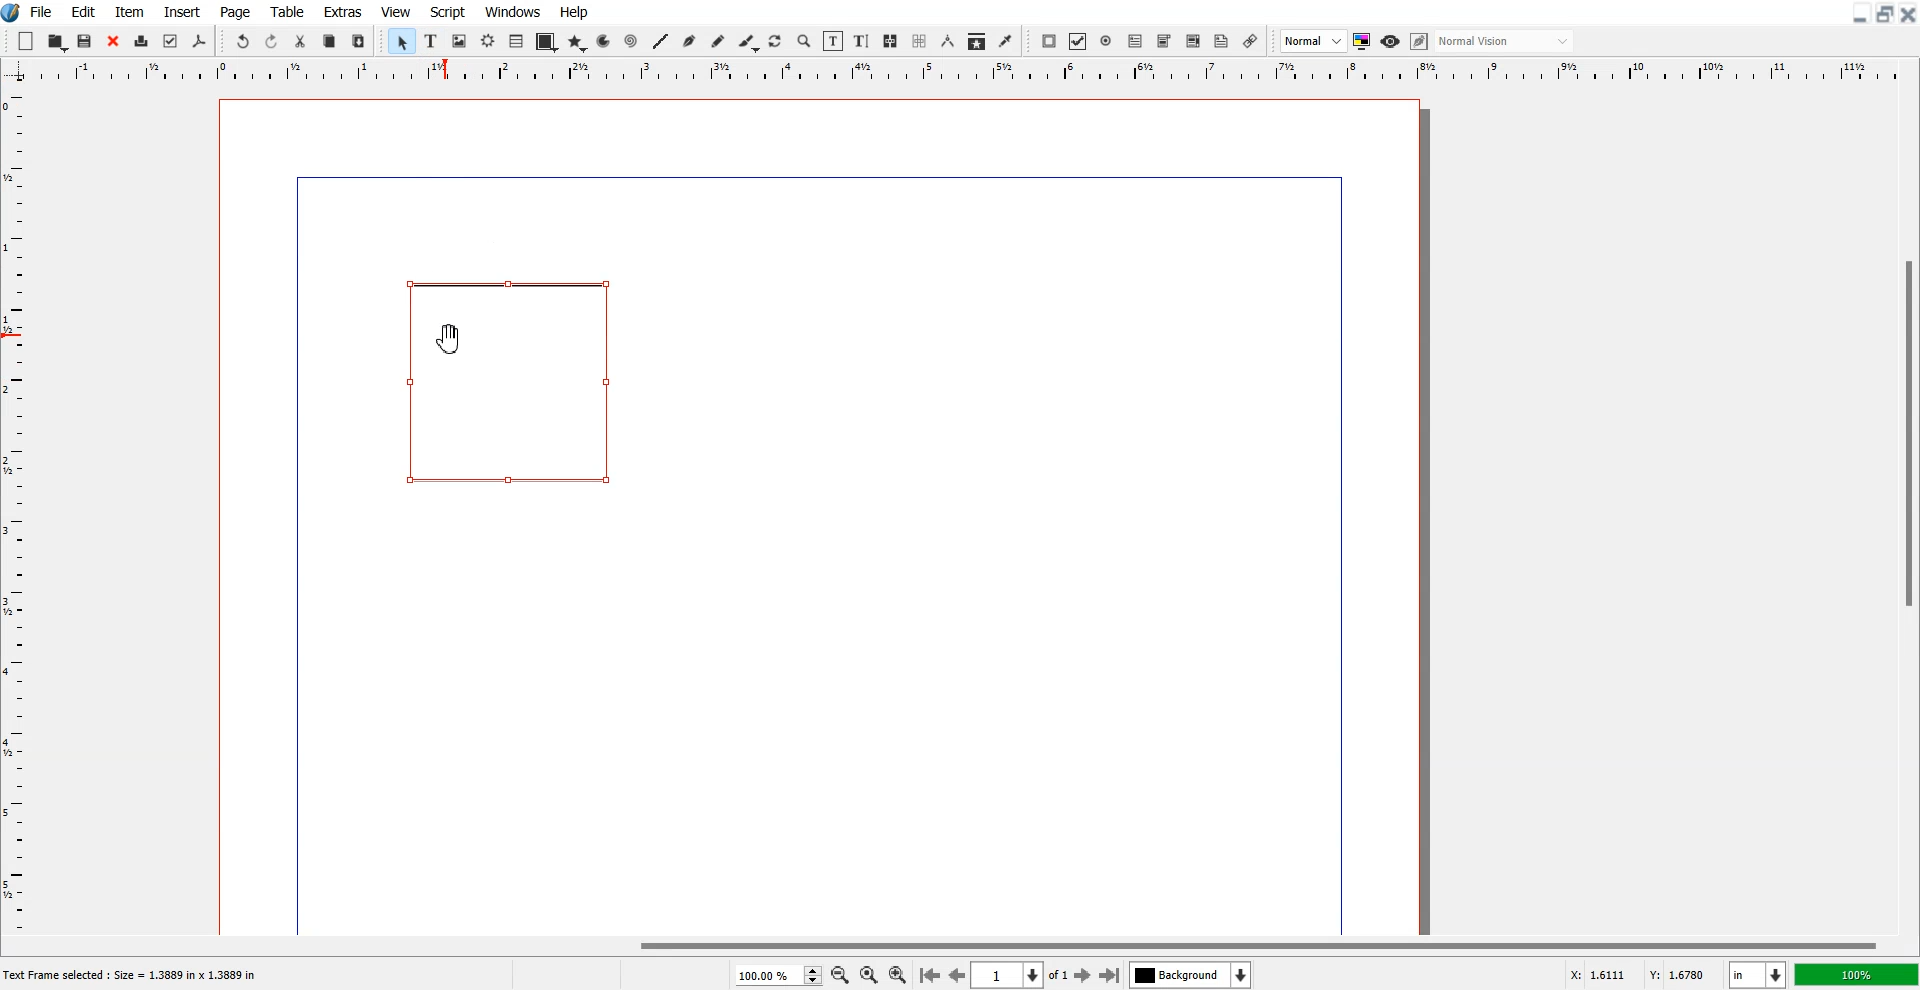 The image size is (1920, 990). What do you see at coordinates (242, 42) in the screenshot?
I see `Undo` at bounding box center [242, 42].